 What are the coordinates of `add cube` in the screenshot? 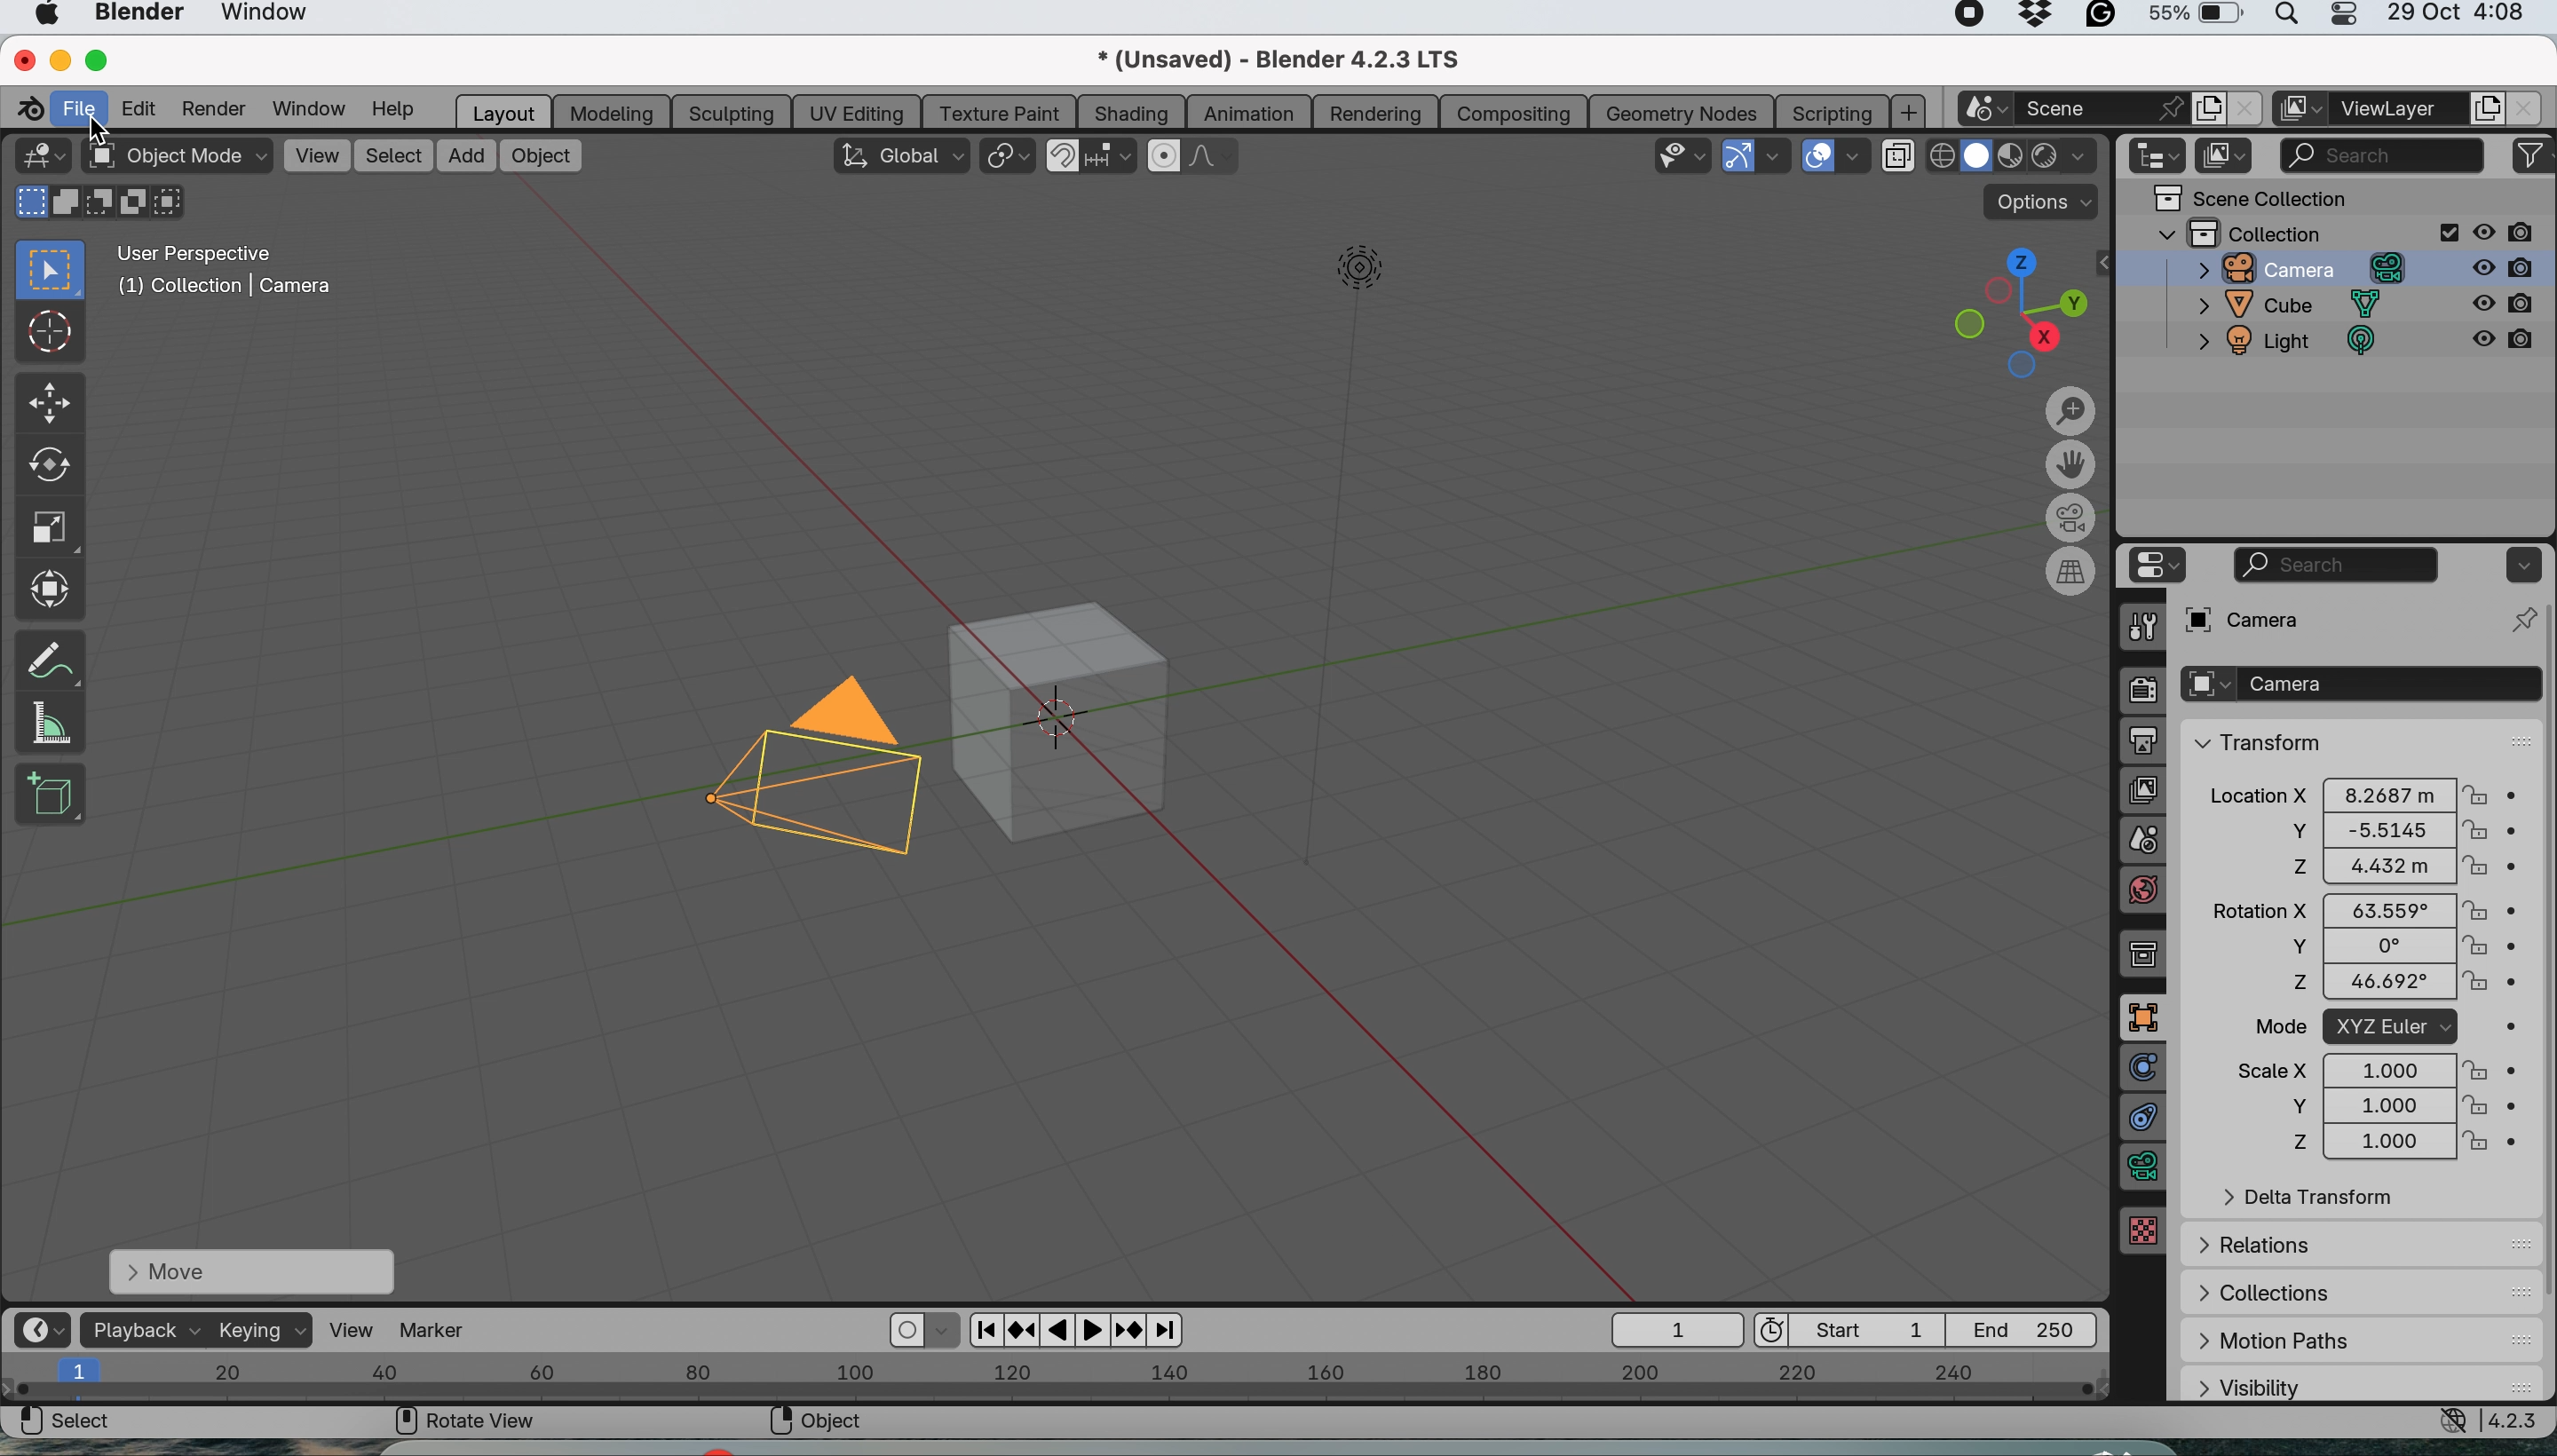 It's located at (52, 790).